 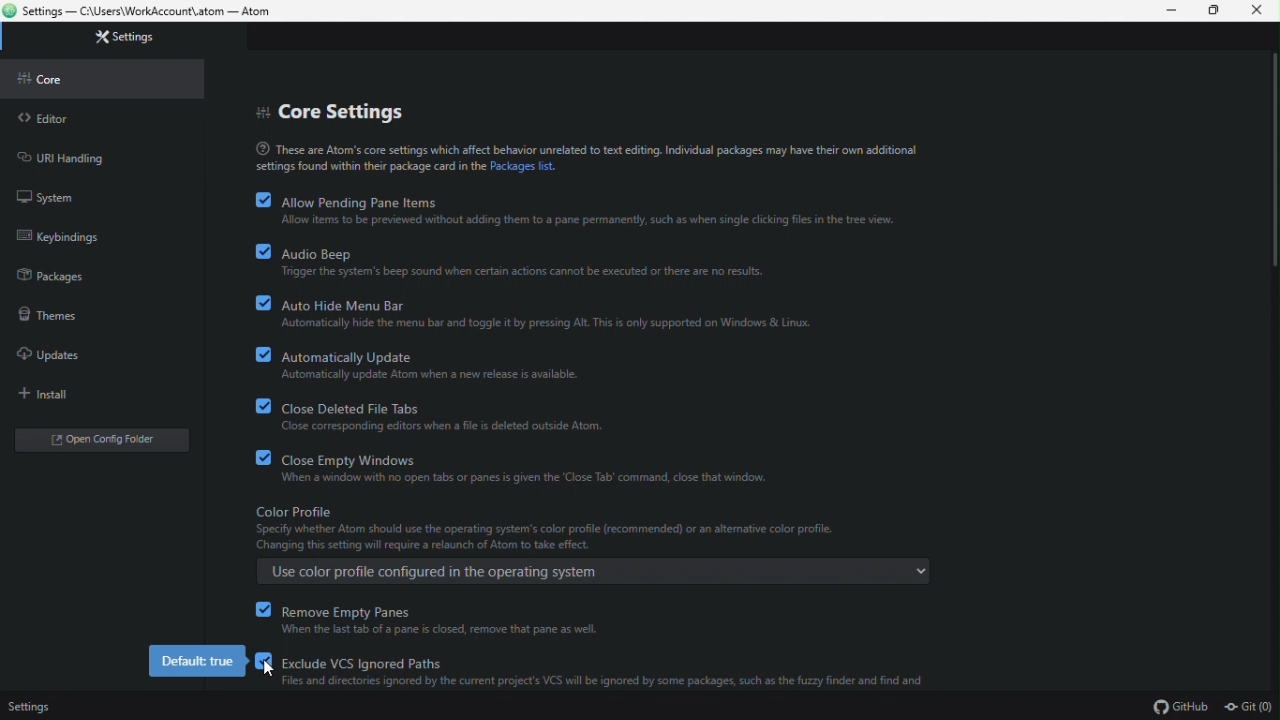 What do you see at coordinates (603, 208) in the screenshot?
I see `Allow pending pane items` at bounding box center [603, 208].